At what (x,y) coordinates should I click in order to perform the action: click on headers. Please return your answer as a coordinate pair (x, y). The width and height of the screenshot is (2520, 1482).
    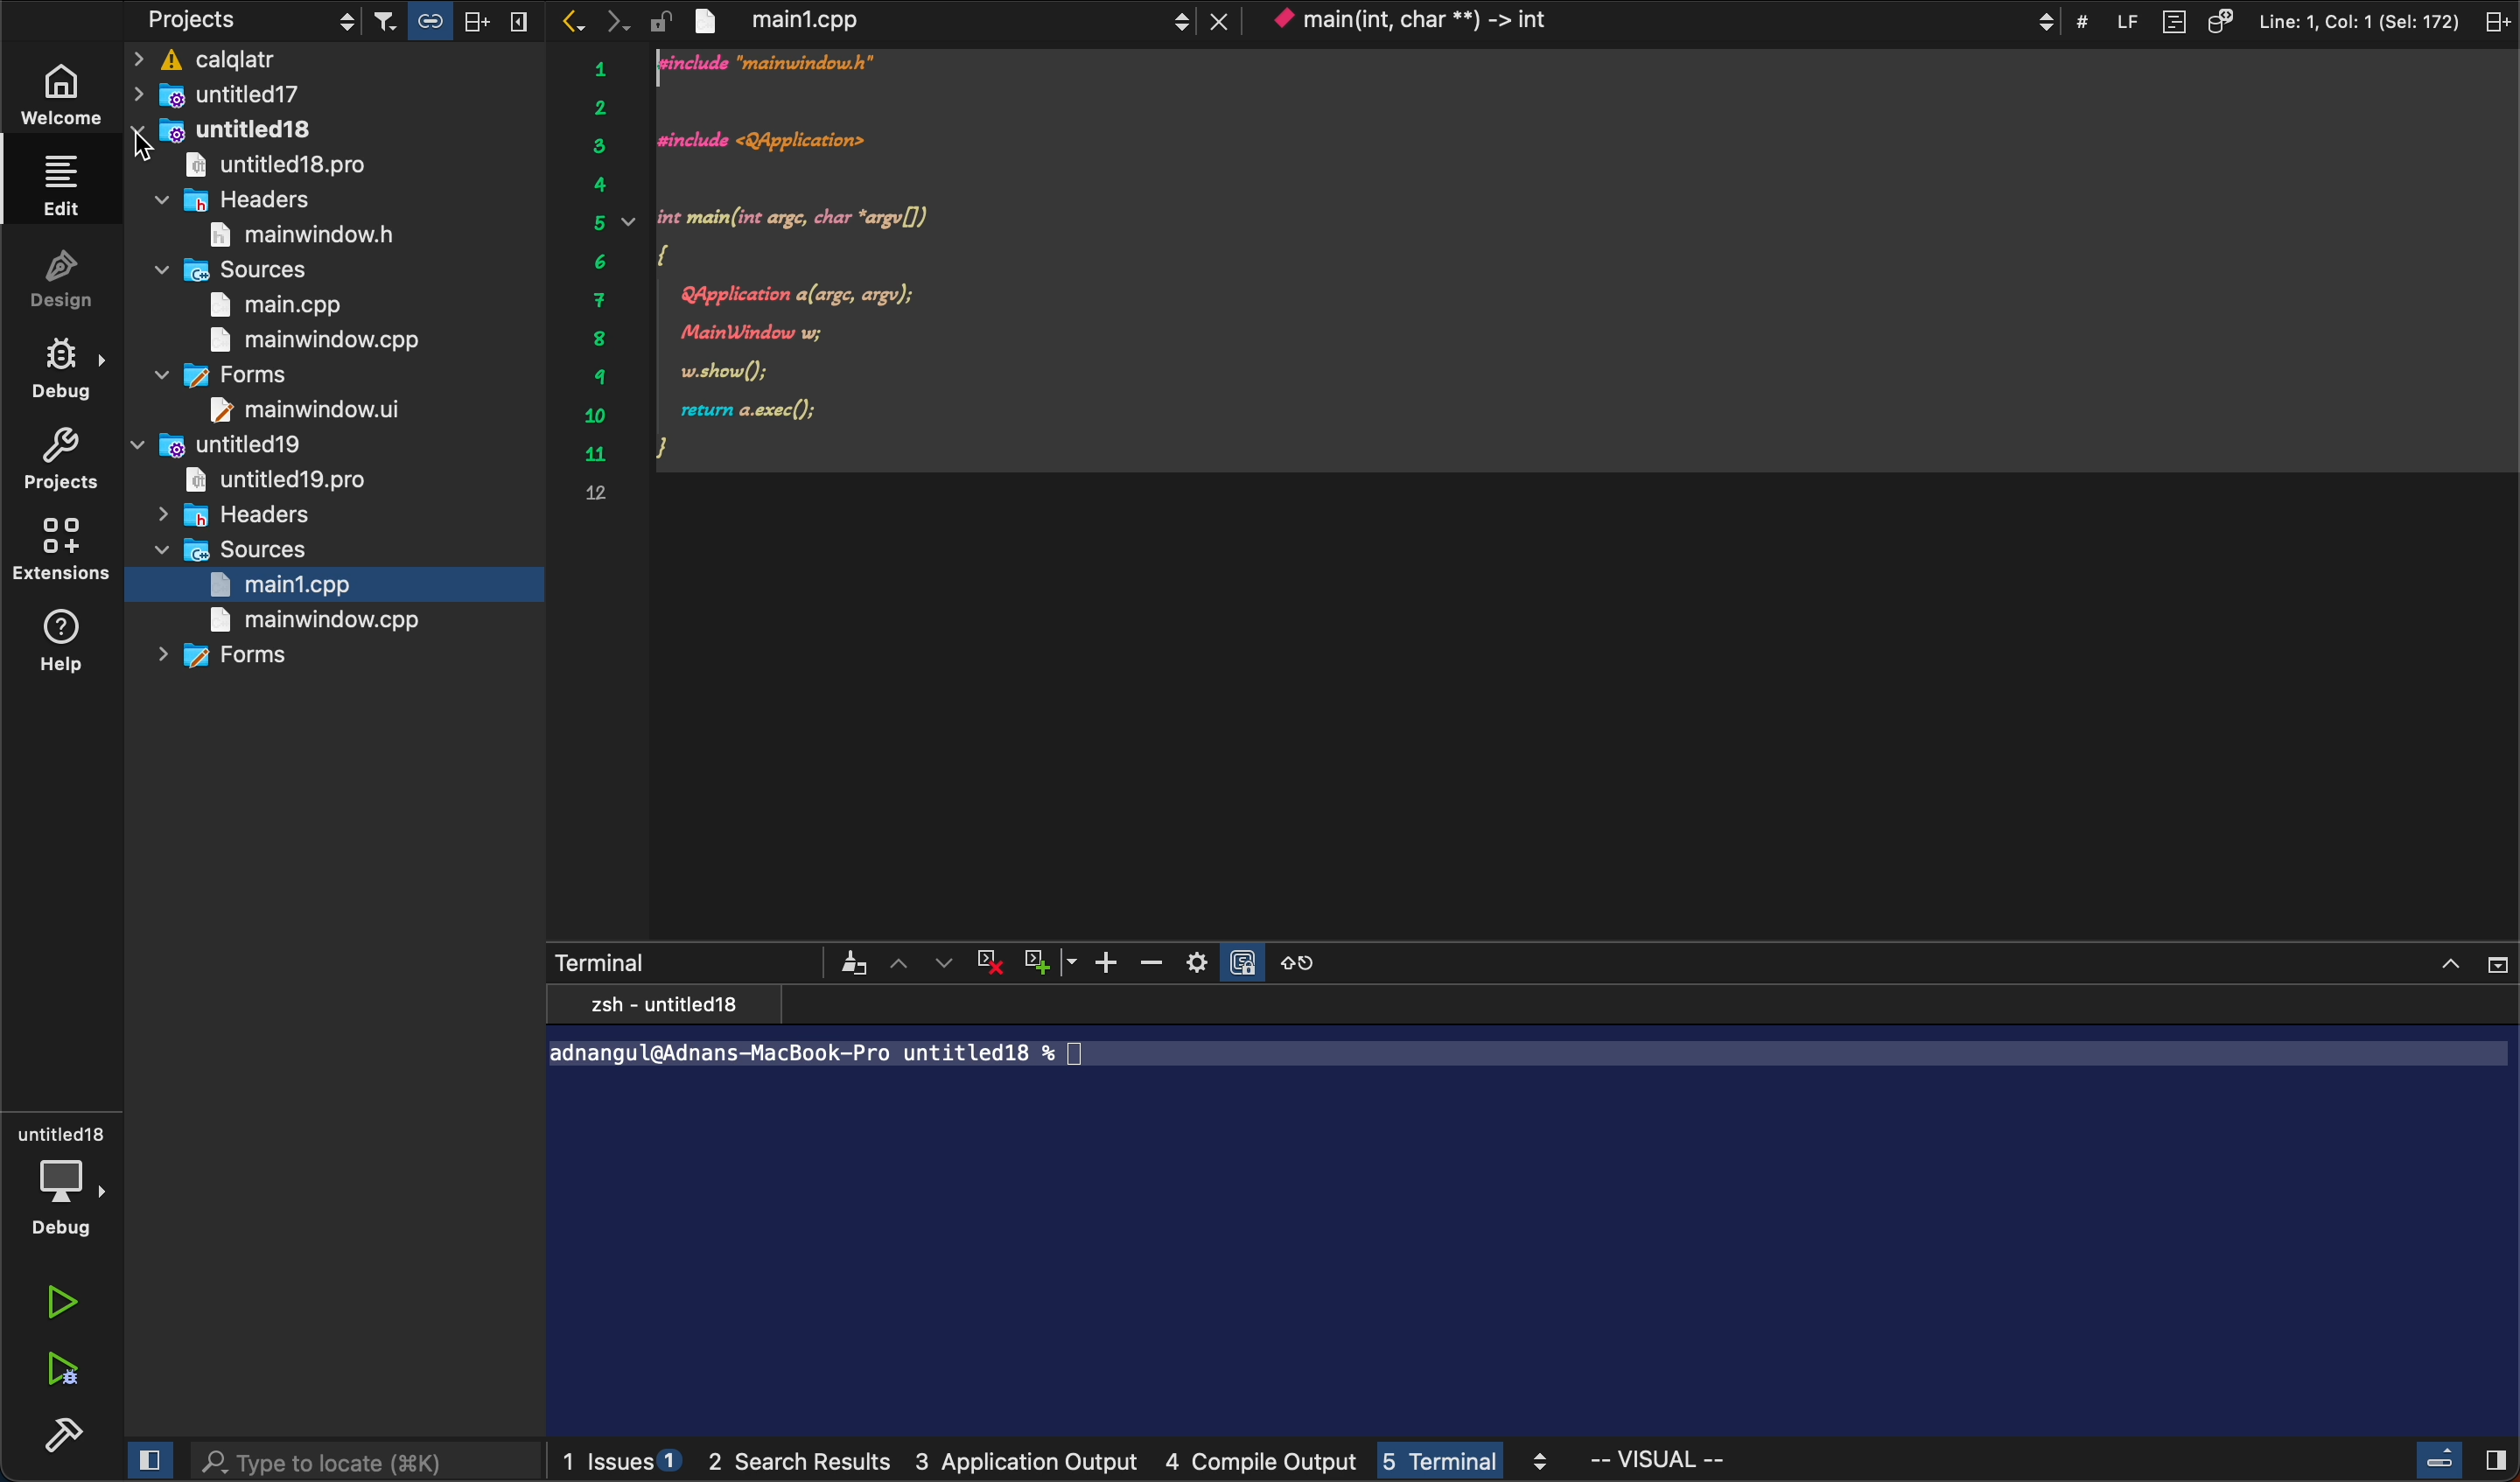
    Looking at the image, I should click on (262, 512).